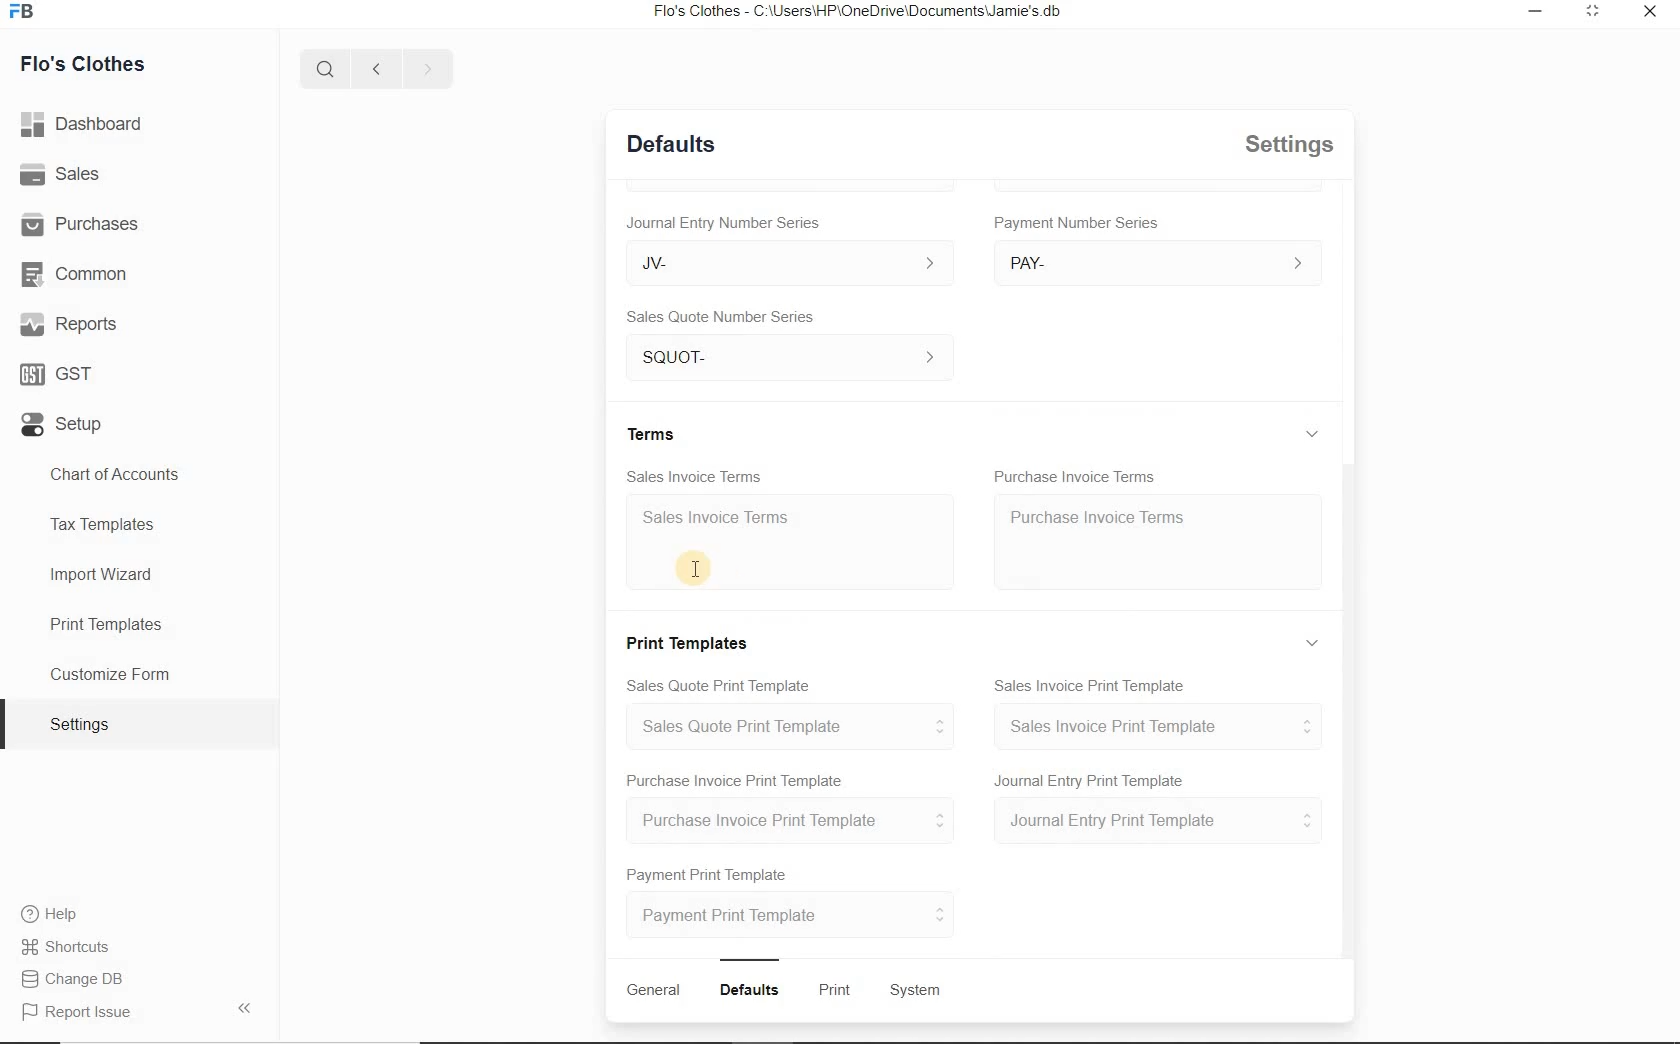 The width and height of the screenshot is (1680, 1044). What do you see at coordinates (736, 782) in the screenshot?
I see `Purchase Invoice Print Template` at bounding box center [736, 782].